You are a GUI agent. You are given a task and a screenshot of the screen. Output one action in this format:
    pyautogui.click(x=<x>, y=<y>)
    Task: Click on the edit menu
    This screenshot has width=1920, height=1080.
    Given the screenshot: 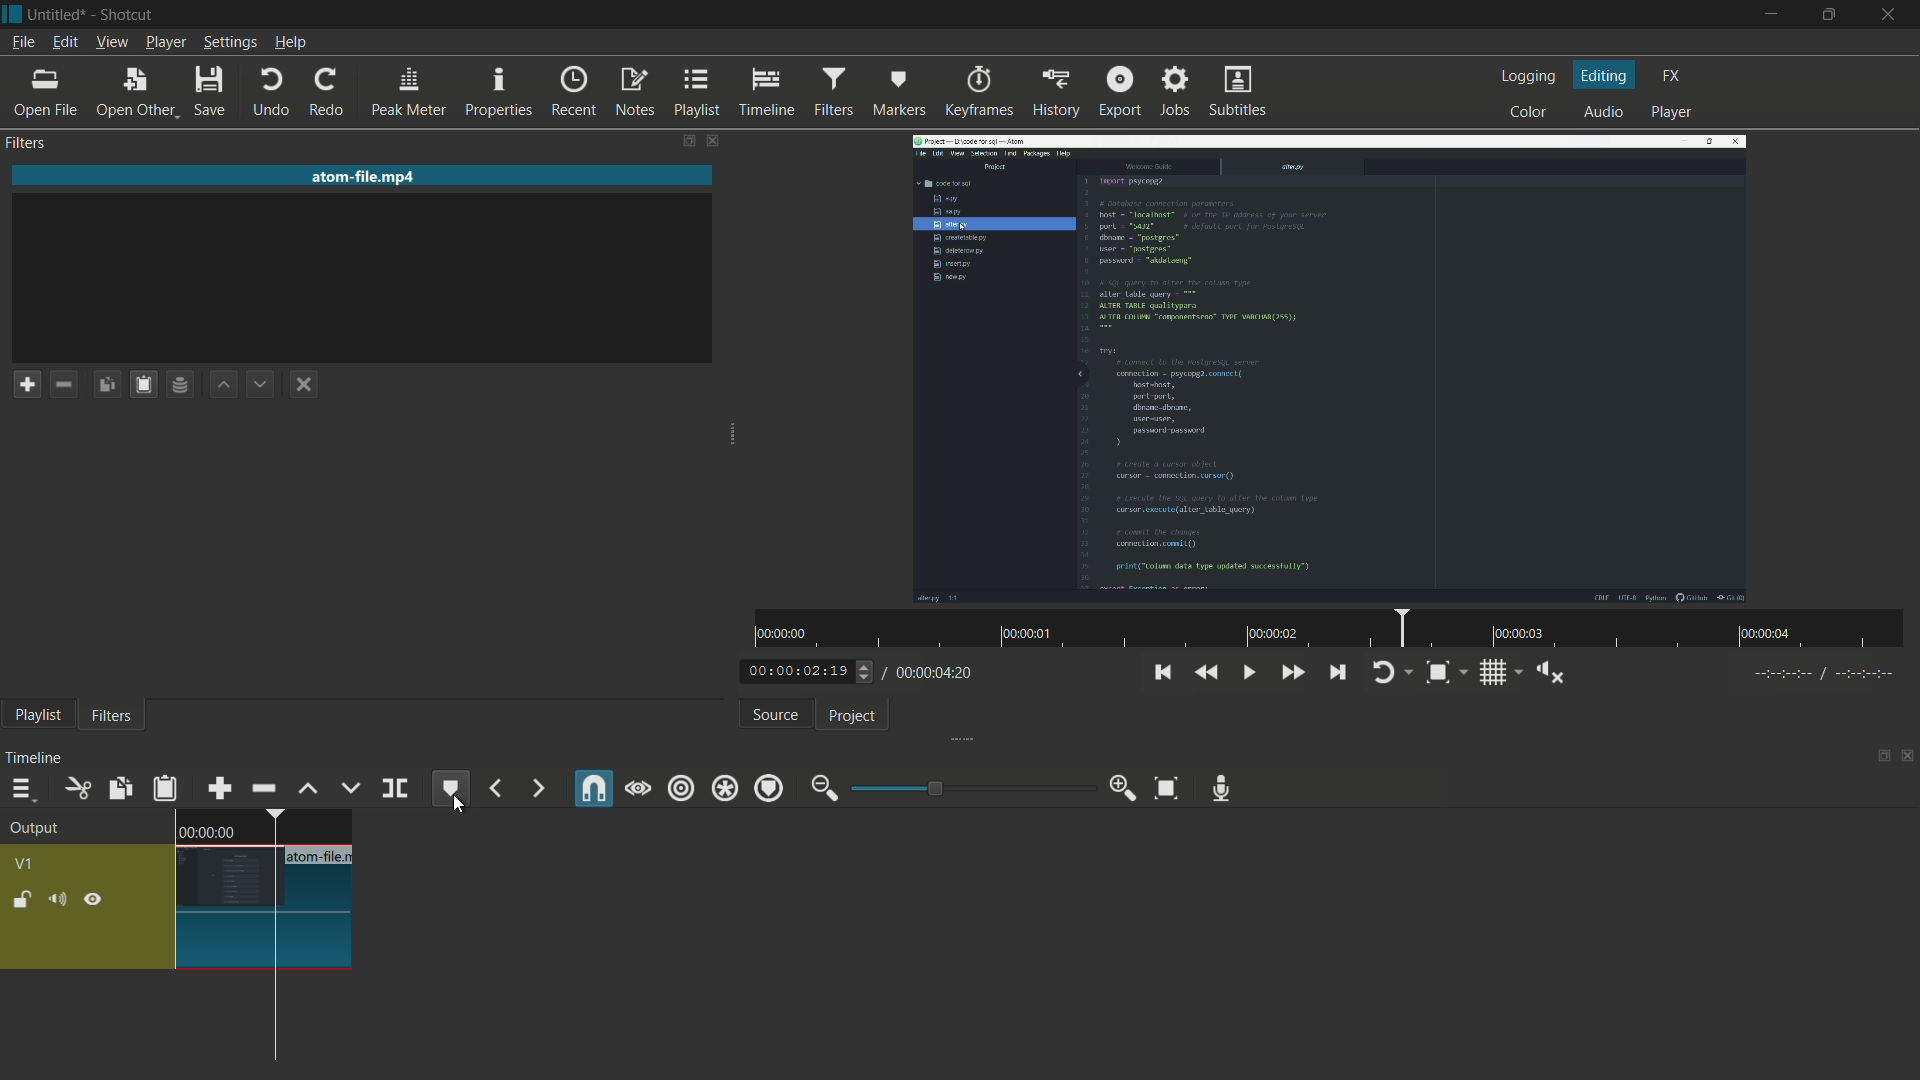 What is the action you would take?
    pyautogui.click(x=65, y=42)
    